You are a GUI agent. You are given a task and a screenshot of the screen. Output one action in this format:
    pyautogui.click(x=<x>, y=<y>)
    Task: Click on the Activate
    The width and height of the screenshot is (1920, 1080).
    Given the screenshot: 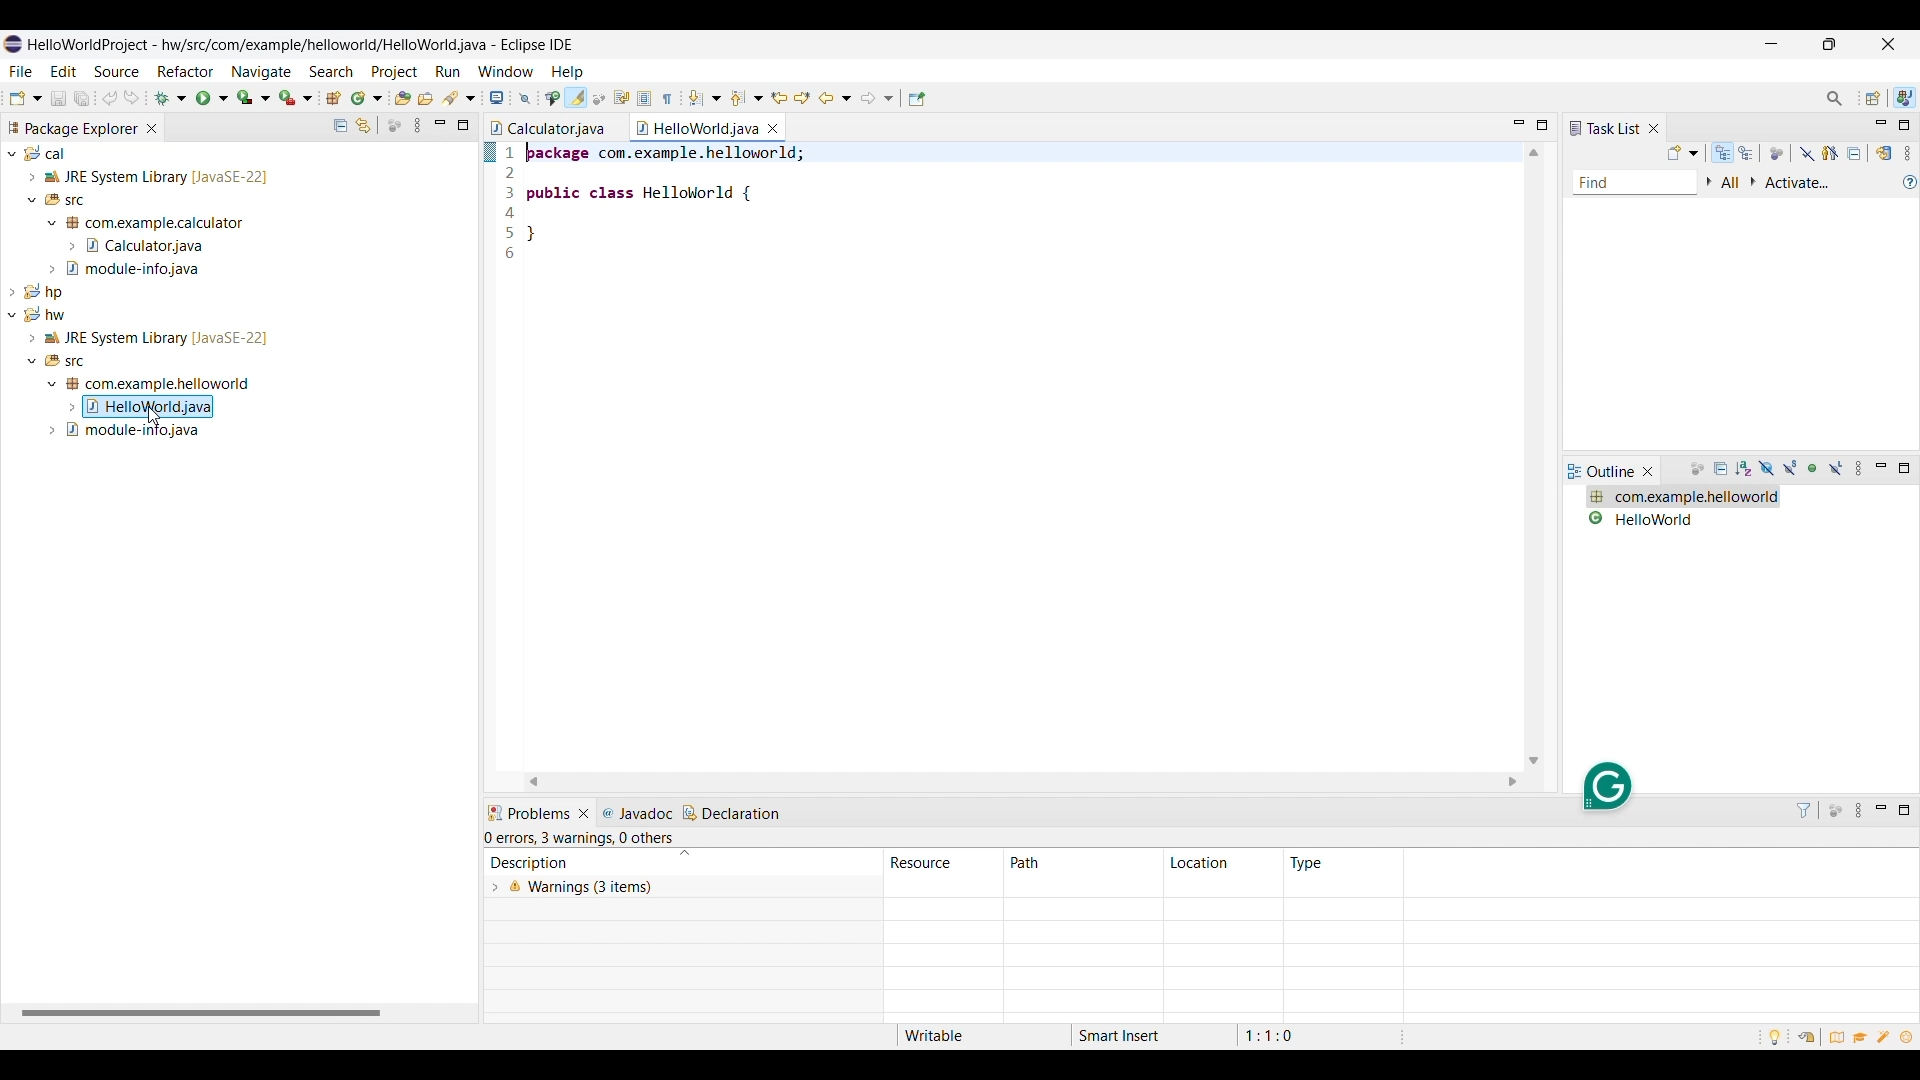 What is the action you would take?
    pyautogui.click(x=1799, y=184)
    